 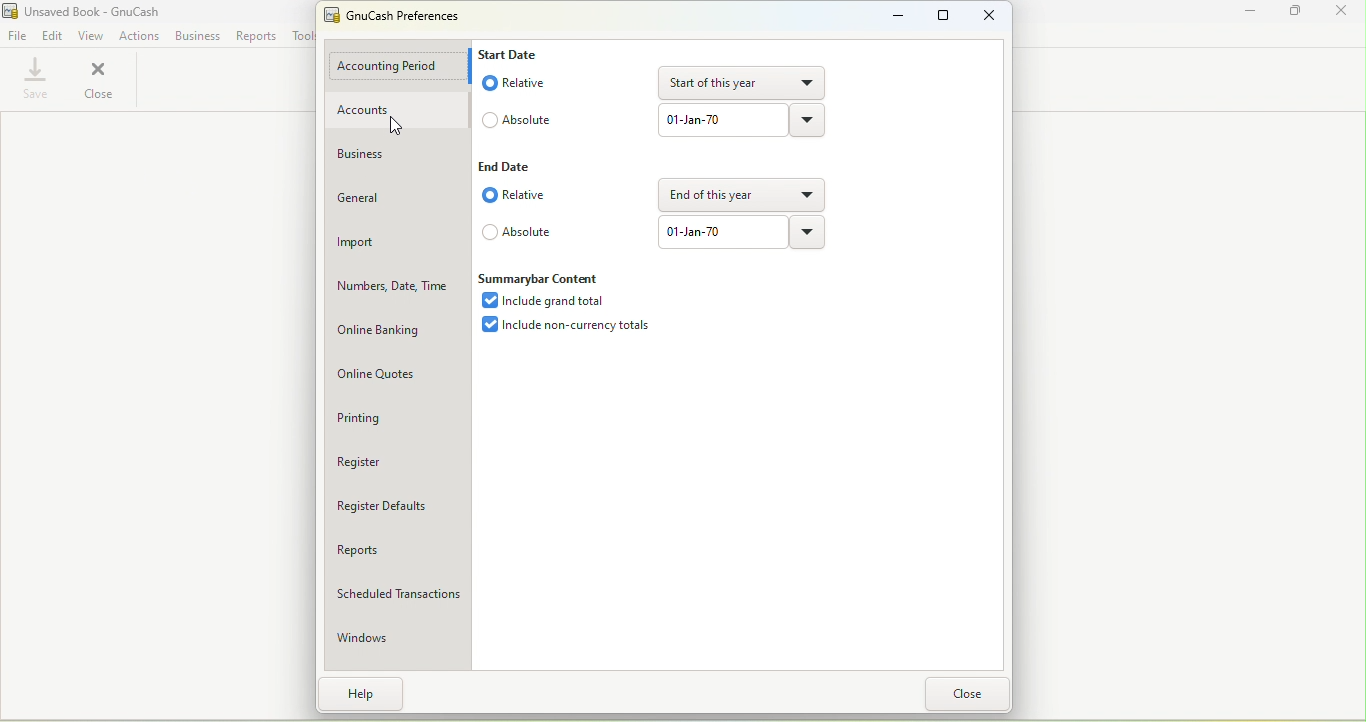 What do you see at coordinates (399, 552) in the screenshot?
I see `Reports` at bounding box center [399, 552].